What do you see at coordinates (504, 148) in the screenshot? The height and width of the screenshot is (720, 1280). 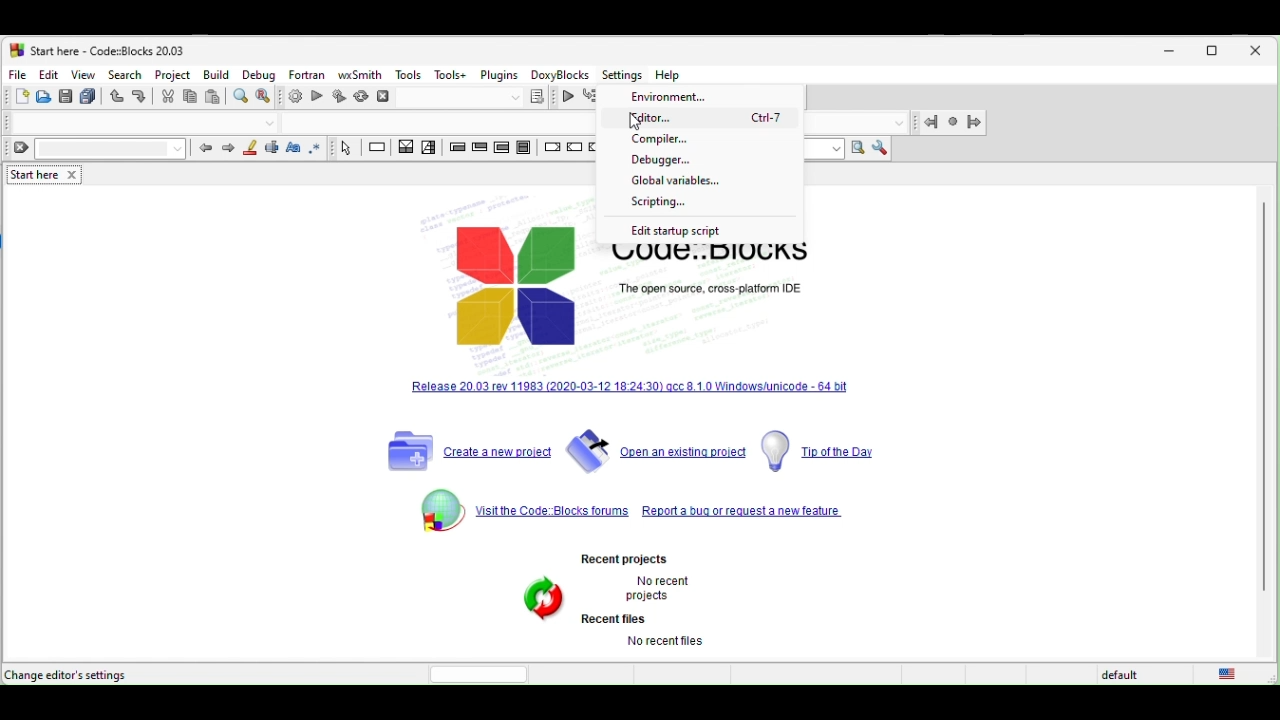 I see `counting loop` at bounding box center [504, 148].